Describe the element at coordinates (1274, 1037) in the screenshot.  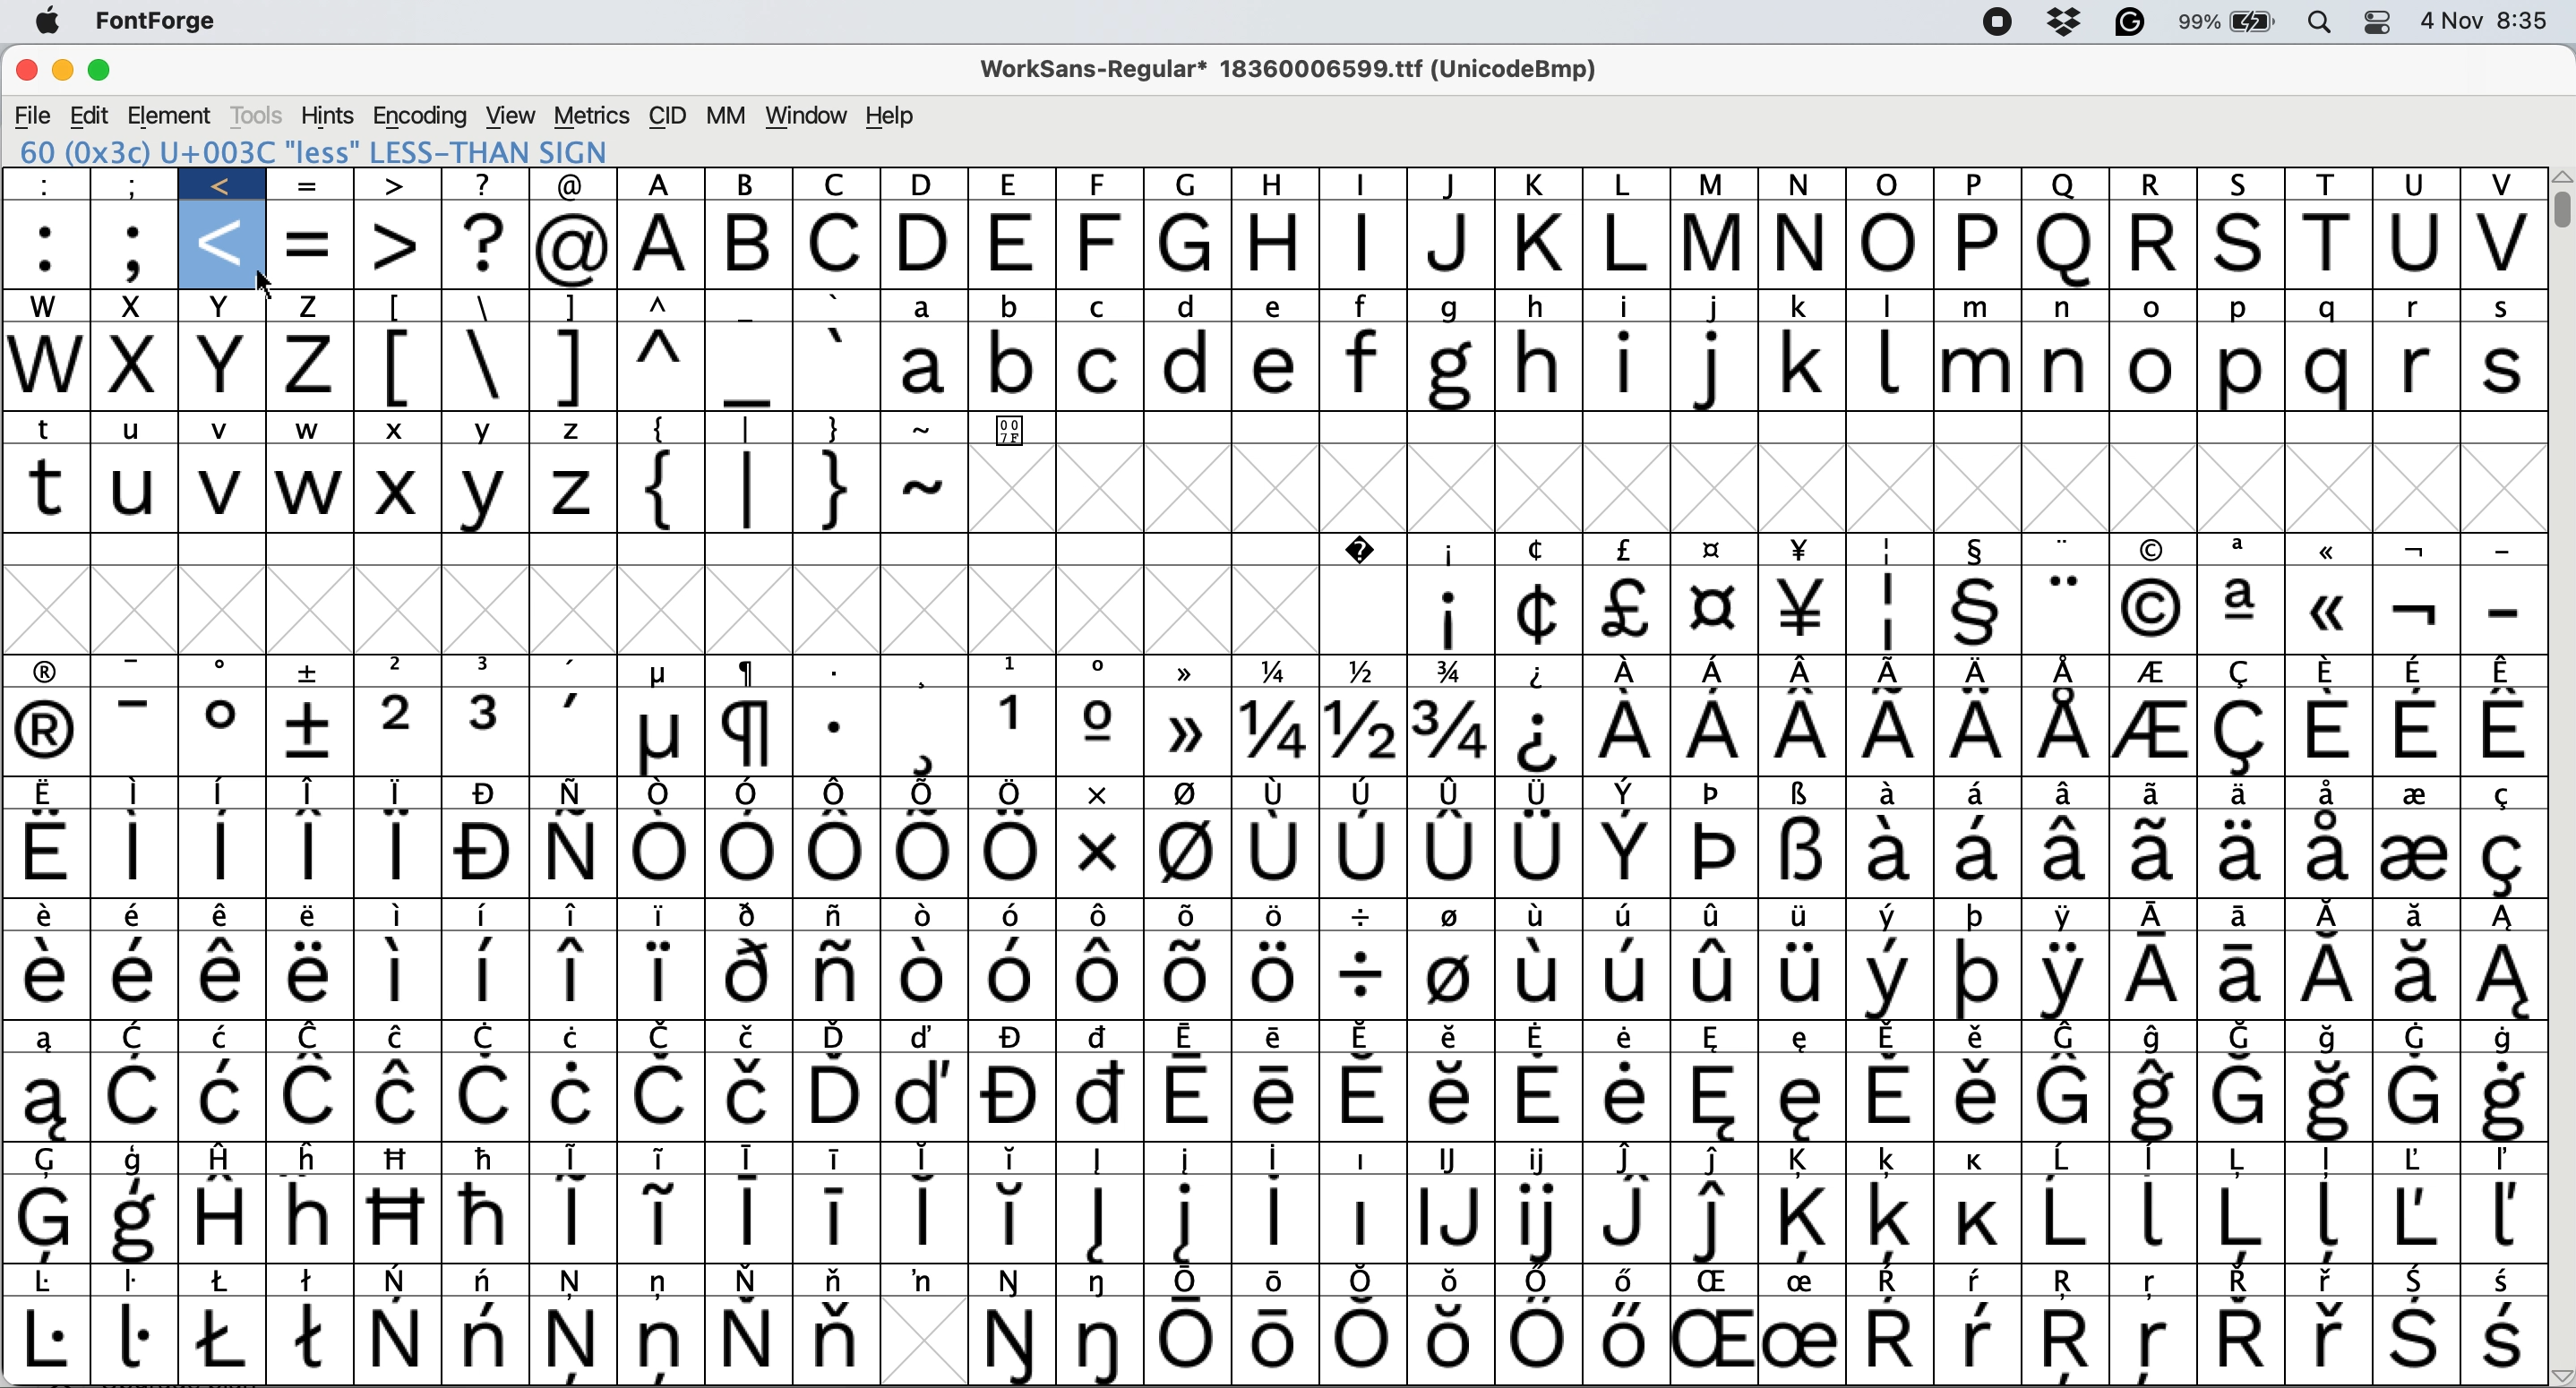
I see `Symbol` at that location.